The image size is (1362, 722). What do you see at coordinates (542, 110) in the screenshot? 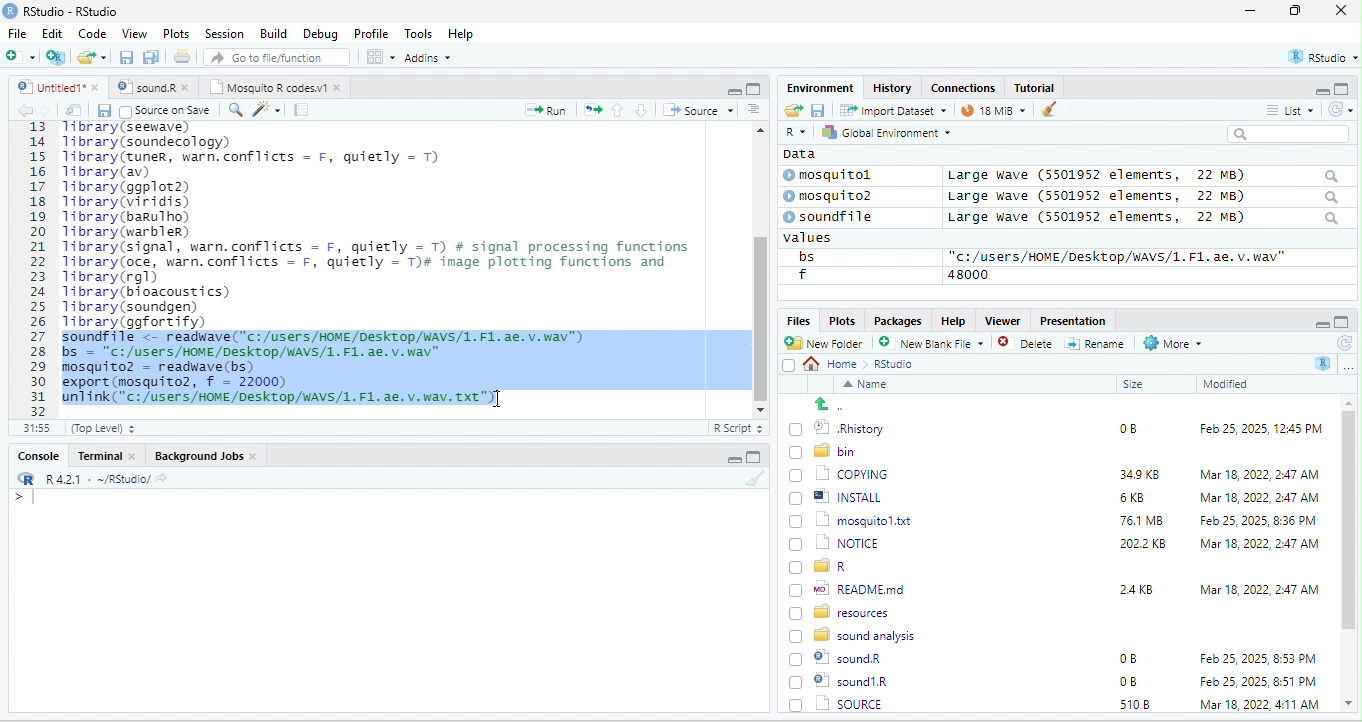
I see `Run` at bounding box center [542, 110].